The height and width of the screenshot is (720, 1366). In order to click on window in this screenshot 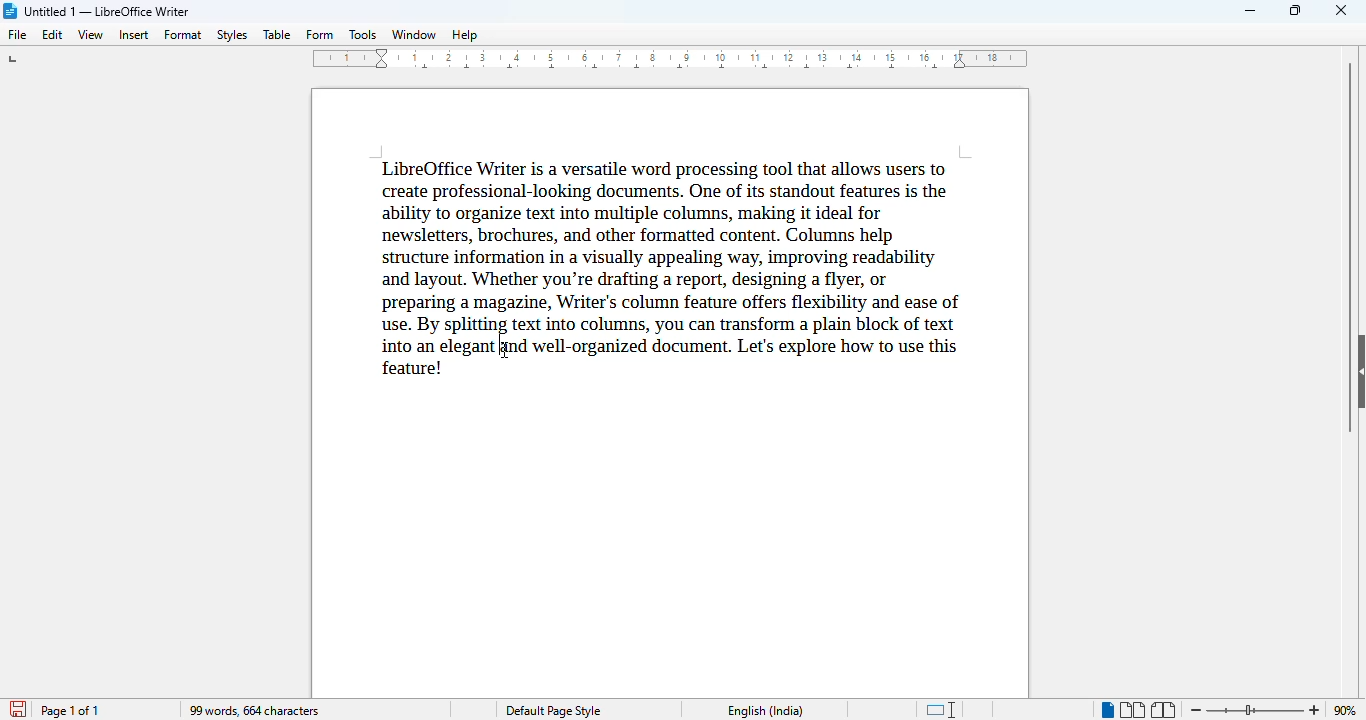, I will do `click(414, 35)`.